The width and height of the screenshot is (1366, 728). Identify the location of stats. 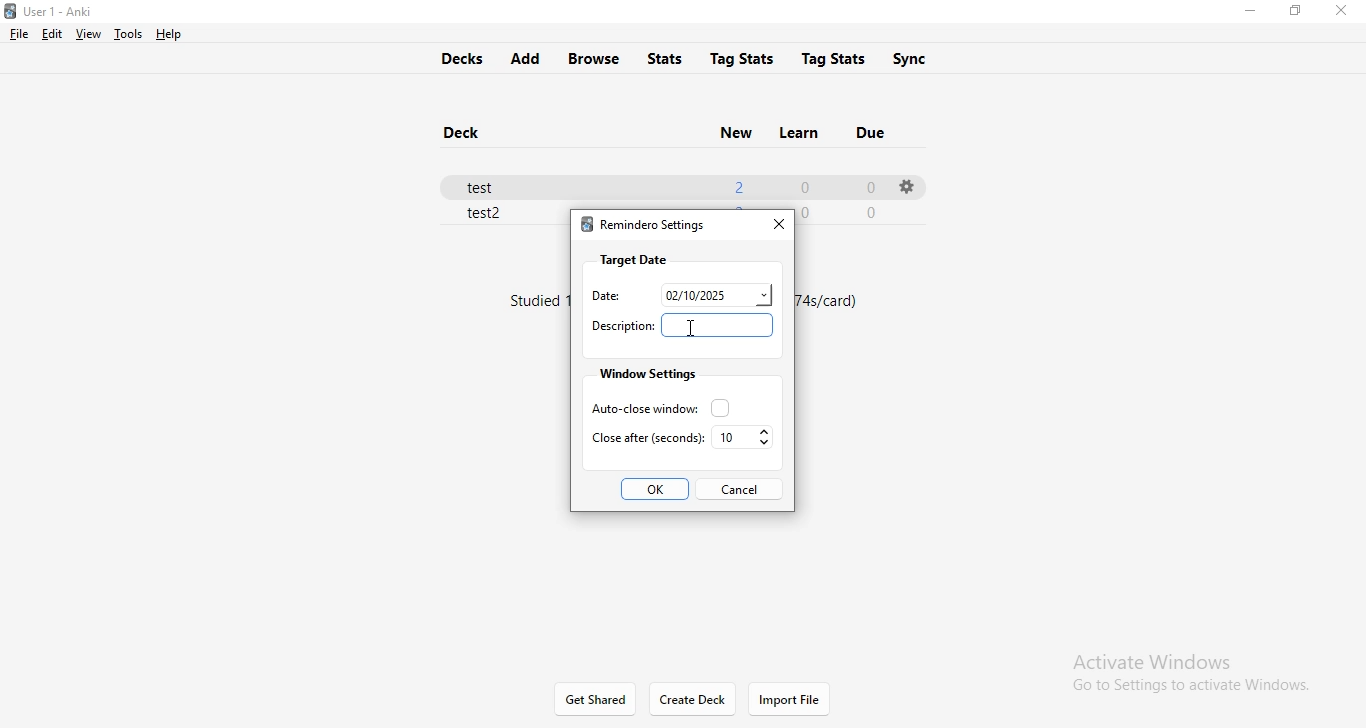
(669, 56).